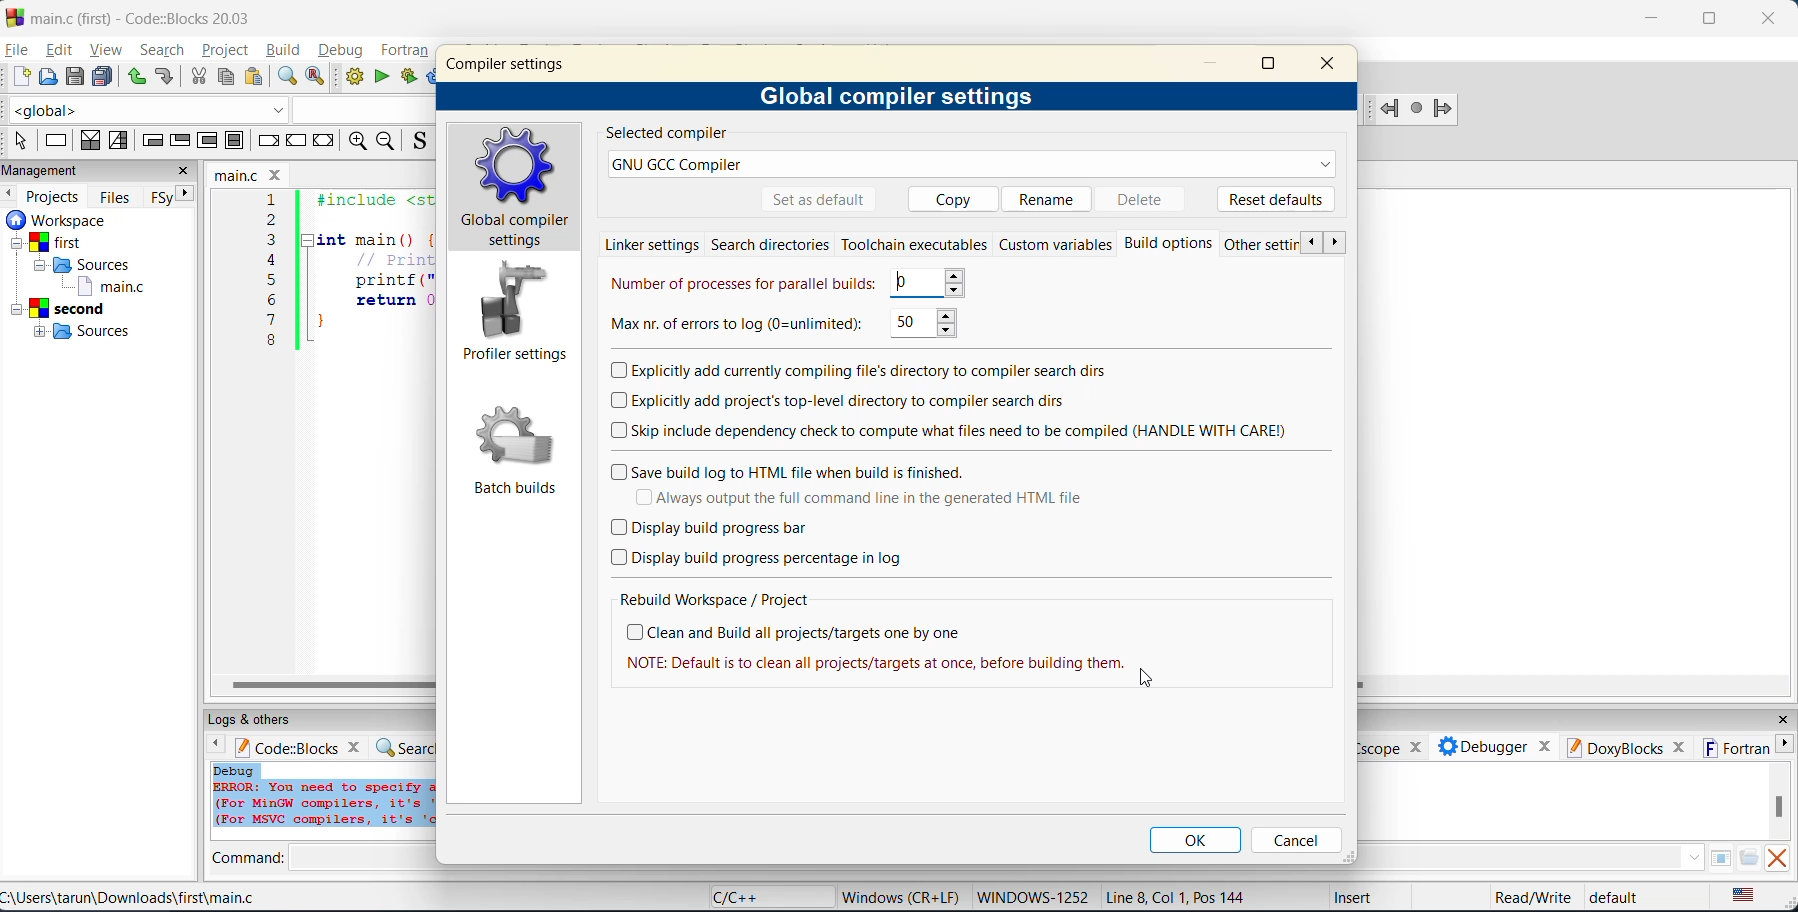  What do you see at coordinates (746, 896) in the screenshot?
I see `C/C++` at bounding box center [746, 896].